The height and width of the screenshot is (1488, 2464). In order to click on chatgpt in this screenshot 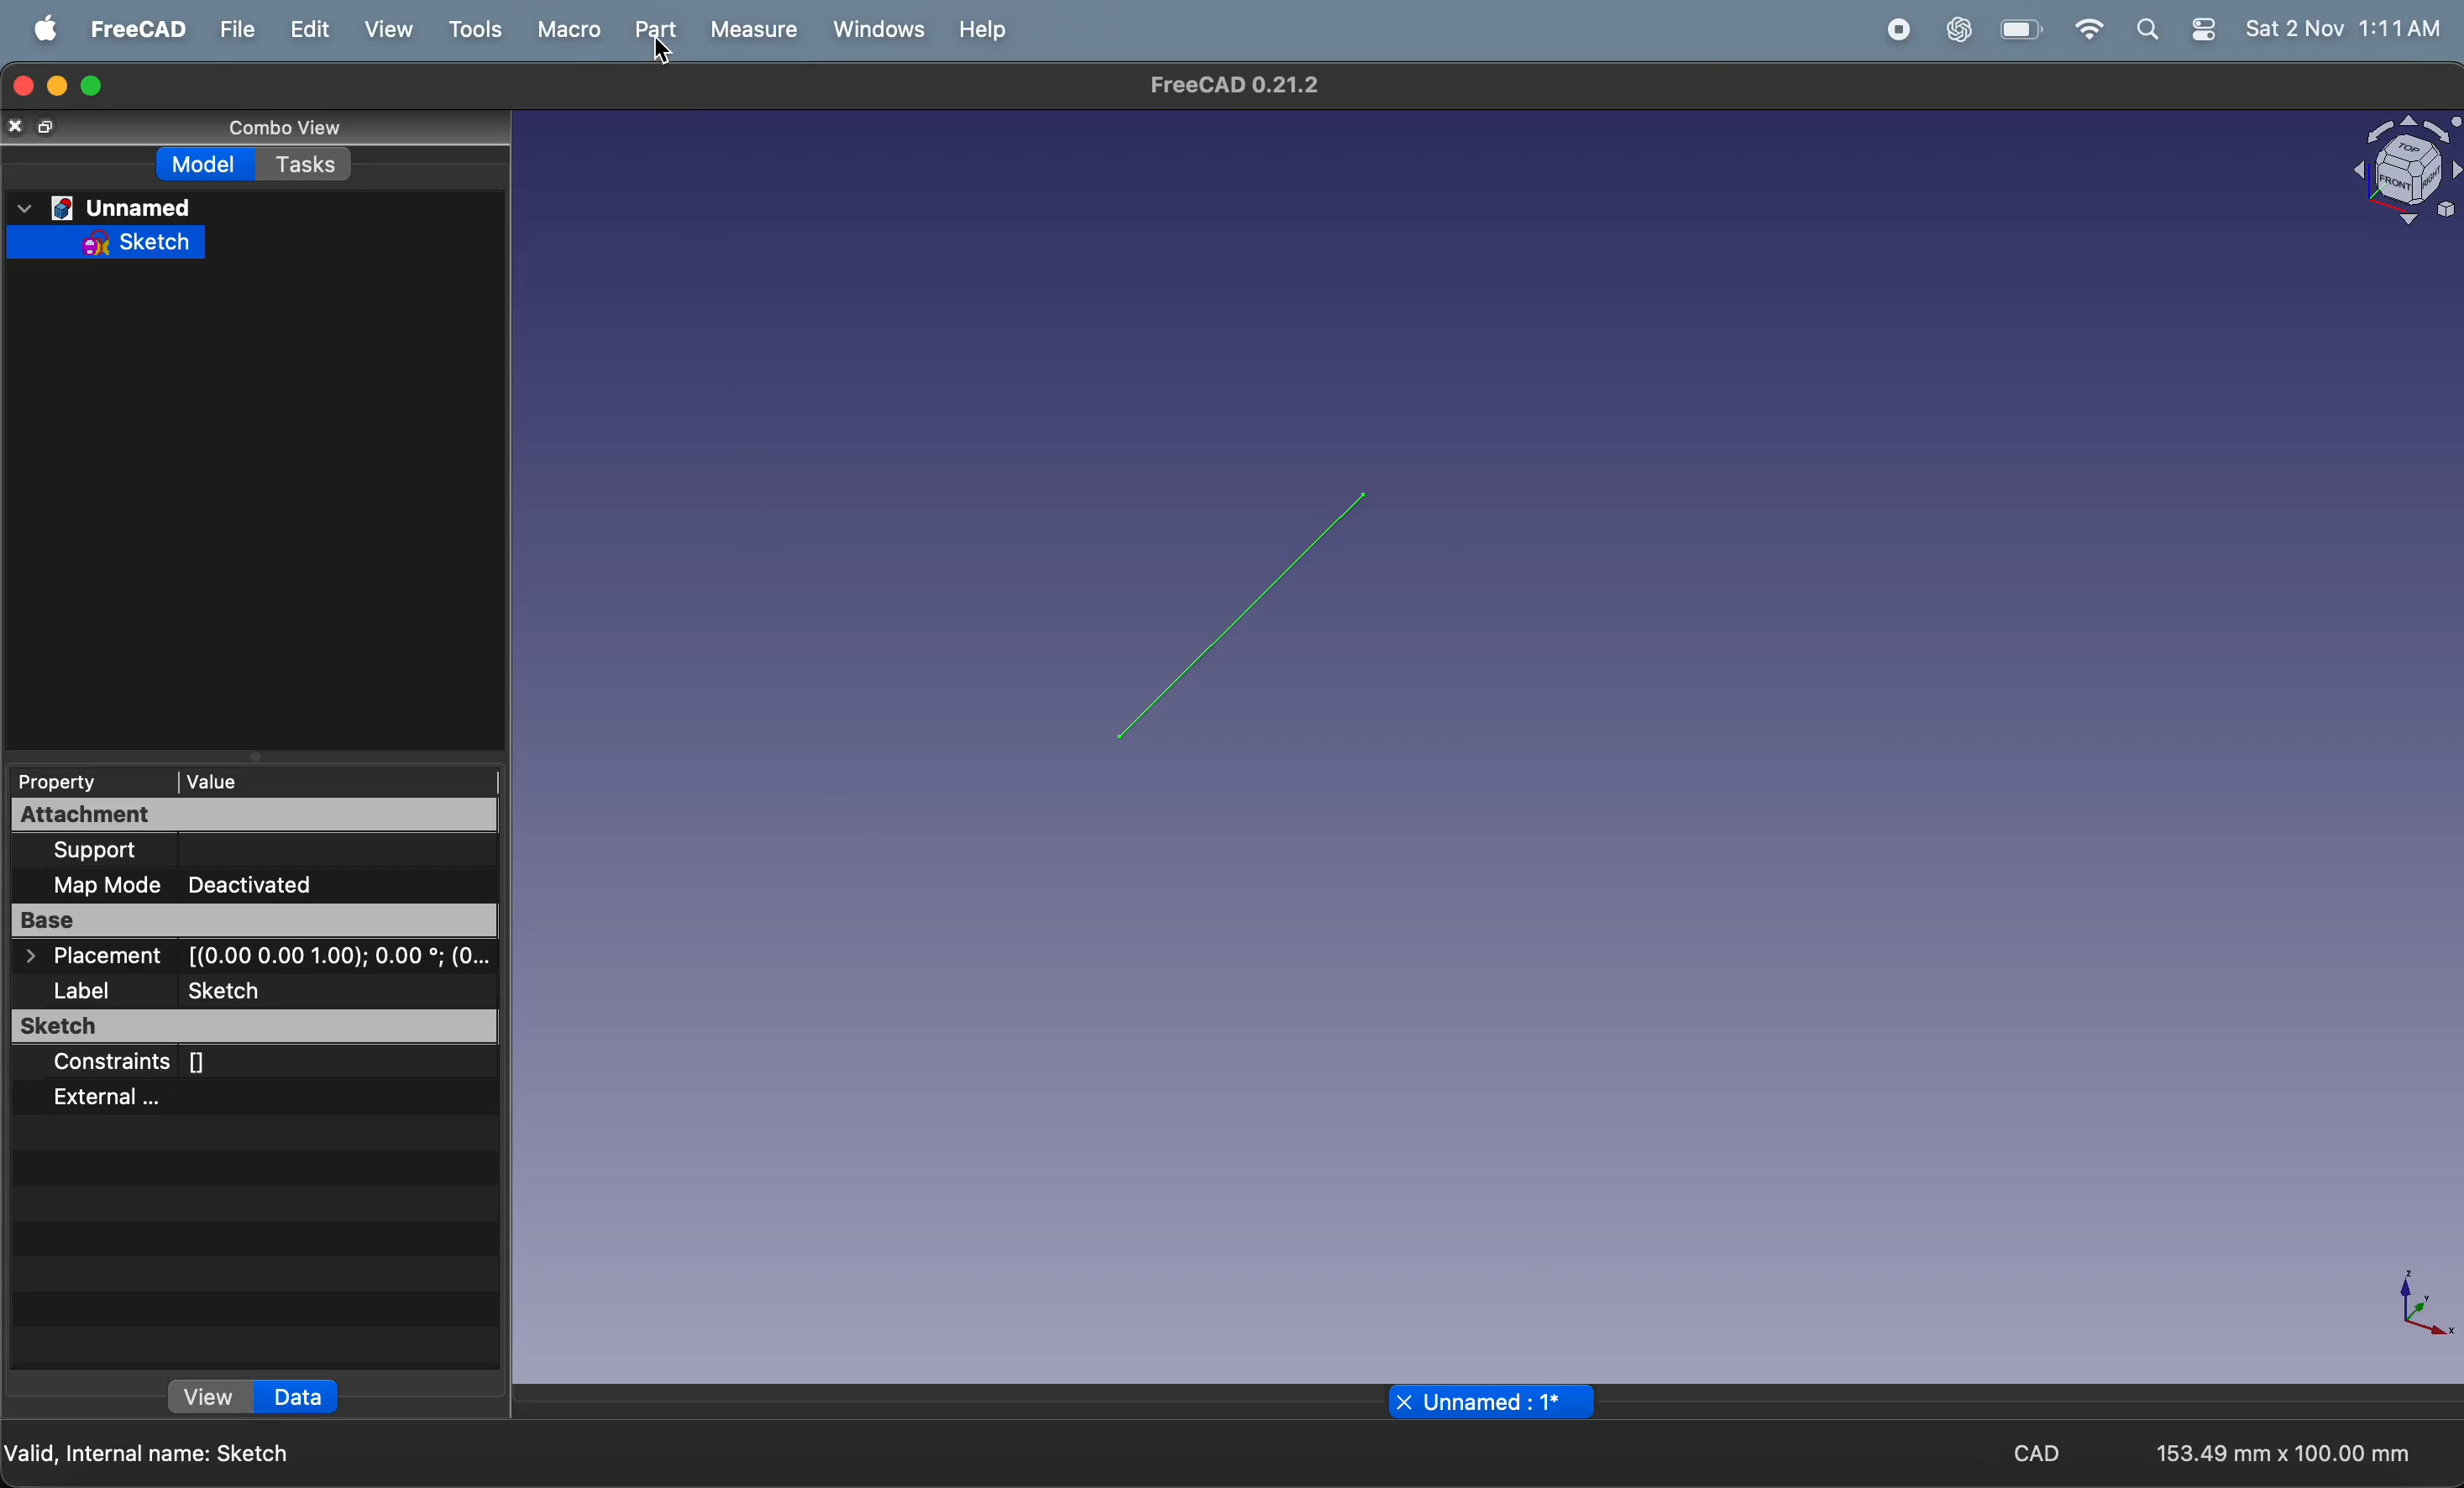, I will do `click(1958, 30)`.